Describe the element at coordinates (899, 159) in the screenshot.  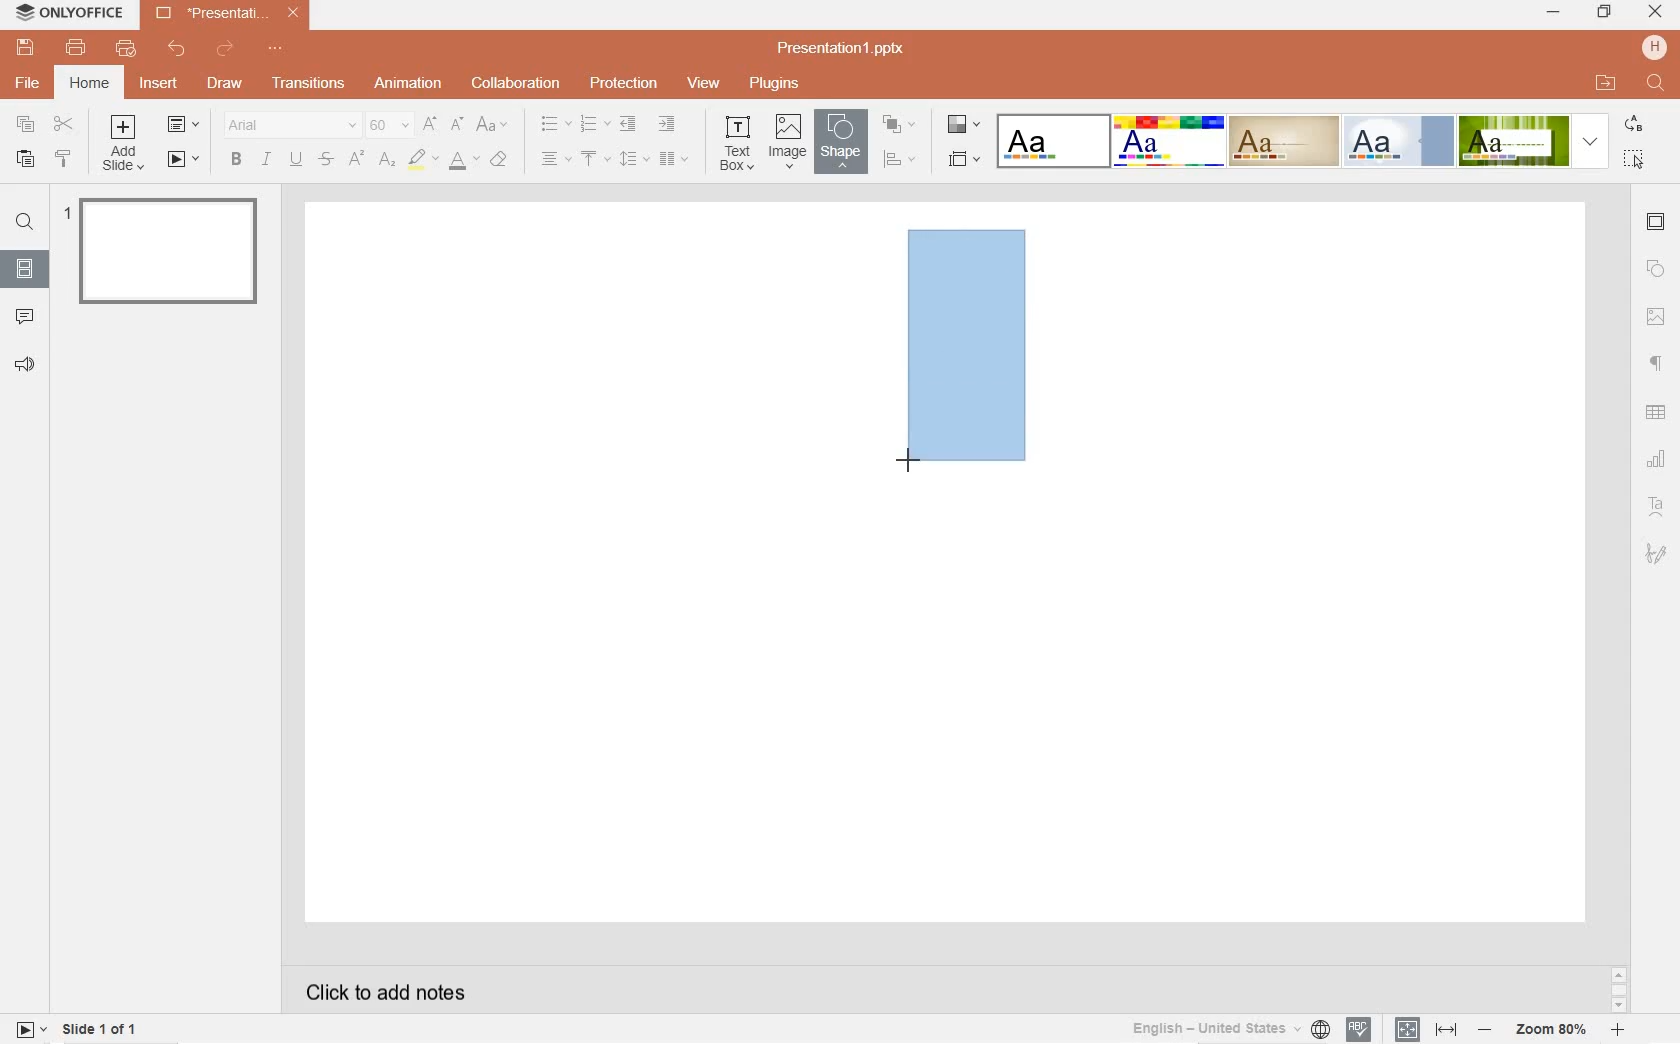
I see `align shape` at that location.